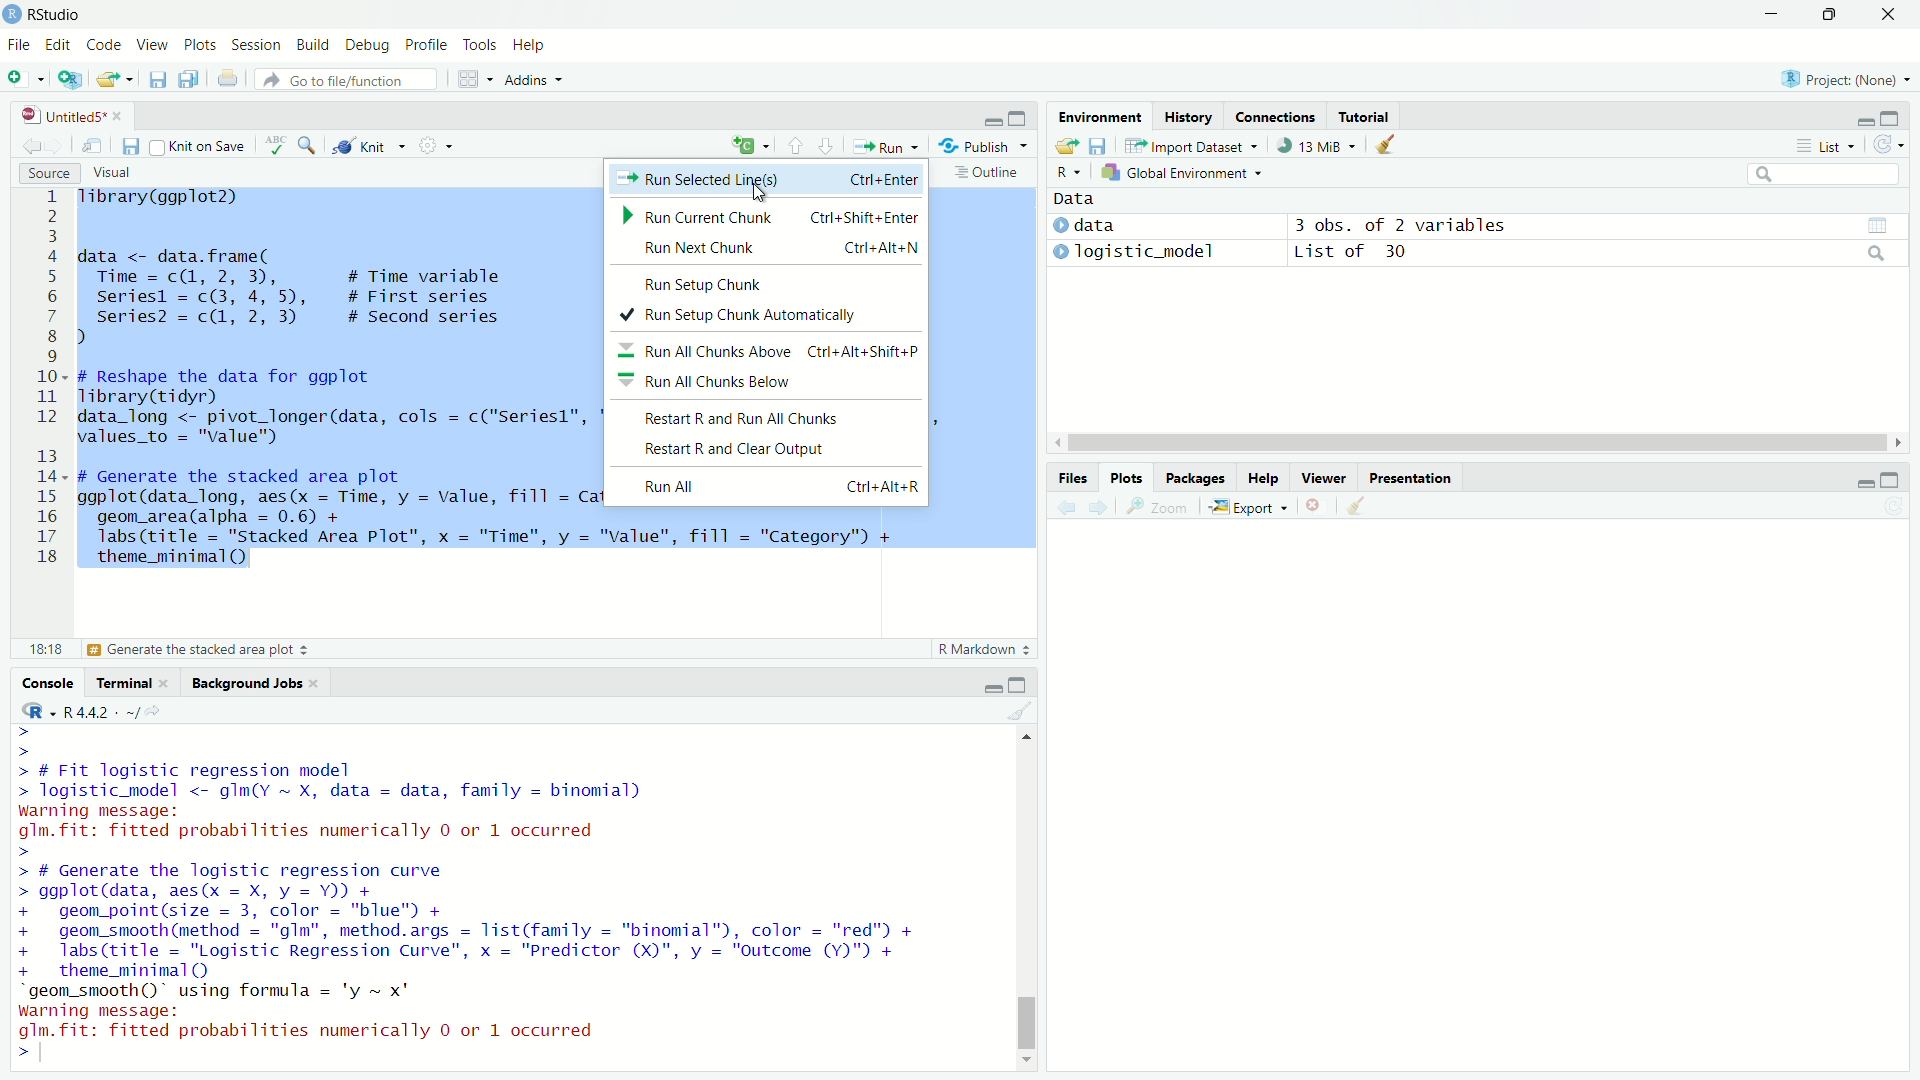  Describe the element at coordinates (1253, 508) in the screenshot. I see `Export ` at that location.